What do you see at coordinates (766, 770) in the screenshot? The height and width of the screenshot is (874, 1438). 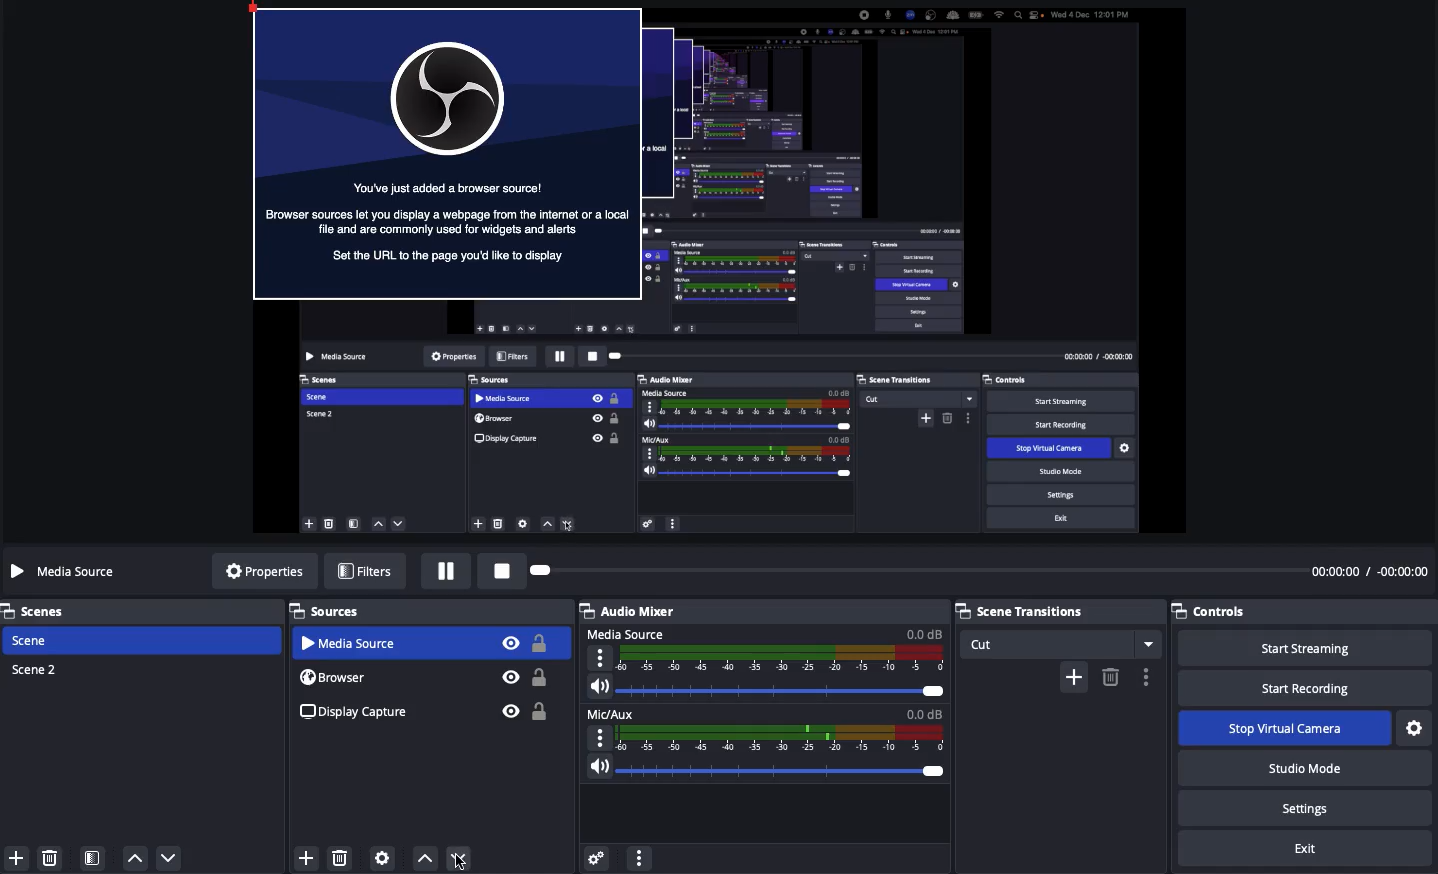 I see `Volume` at bounding box center [766, 770].